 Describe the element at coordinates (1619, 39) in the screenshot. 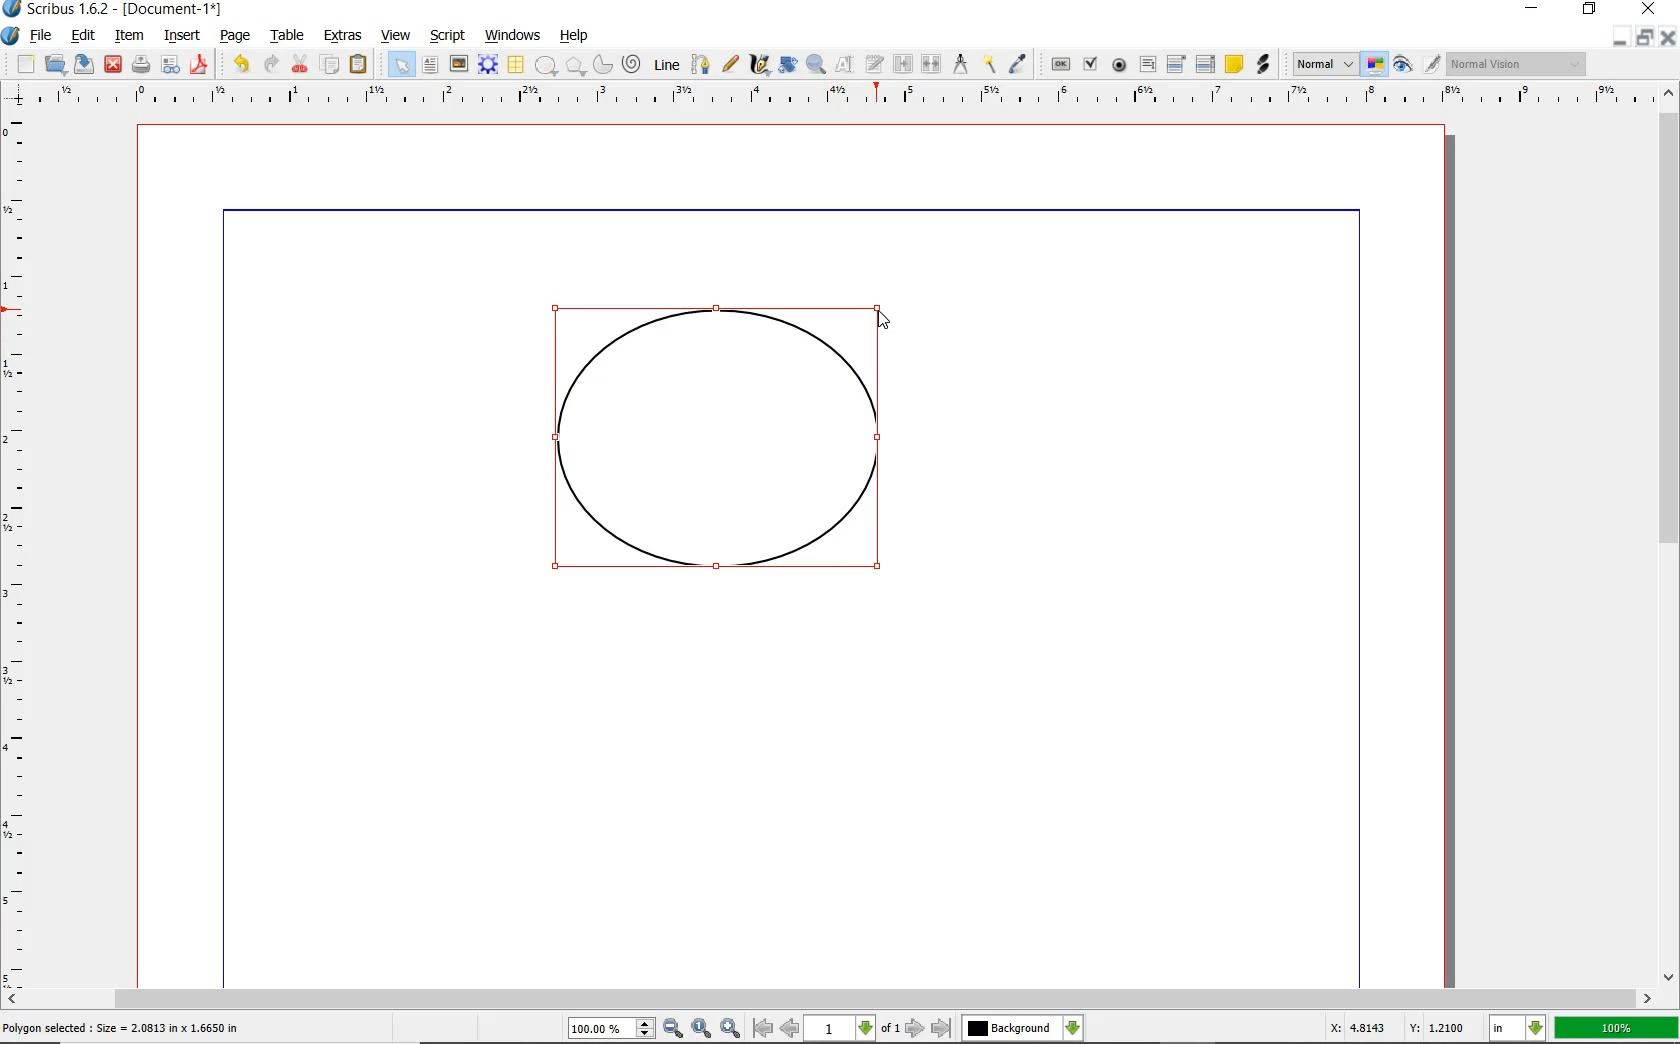

I see `MINIMIZE` at that location.